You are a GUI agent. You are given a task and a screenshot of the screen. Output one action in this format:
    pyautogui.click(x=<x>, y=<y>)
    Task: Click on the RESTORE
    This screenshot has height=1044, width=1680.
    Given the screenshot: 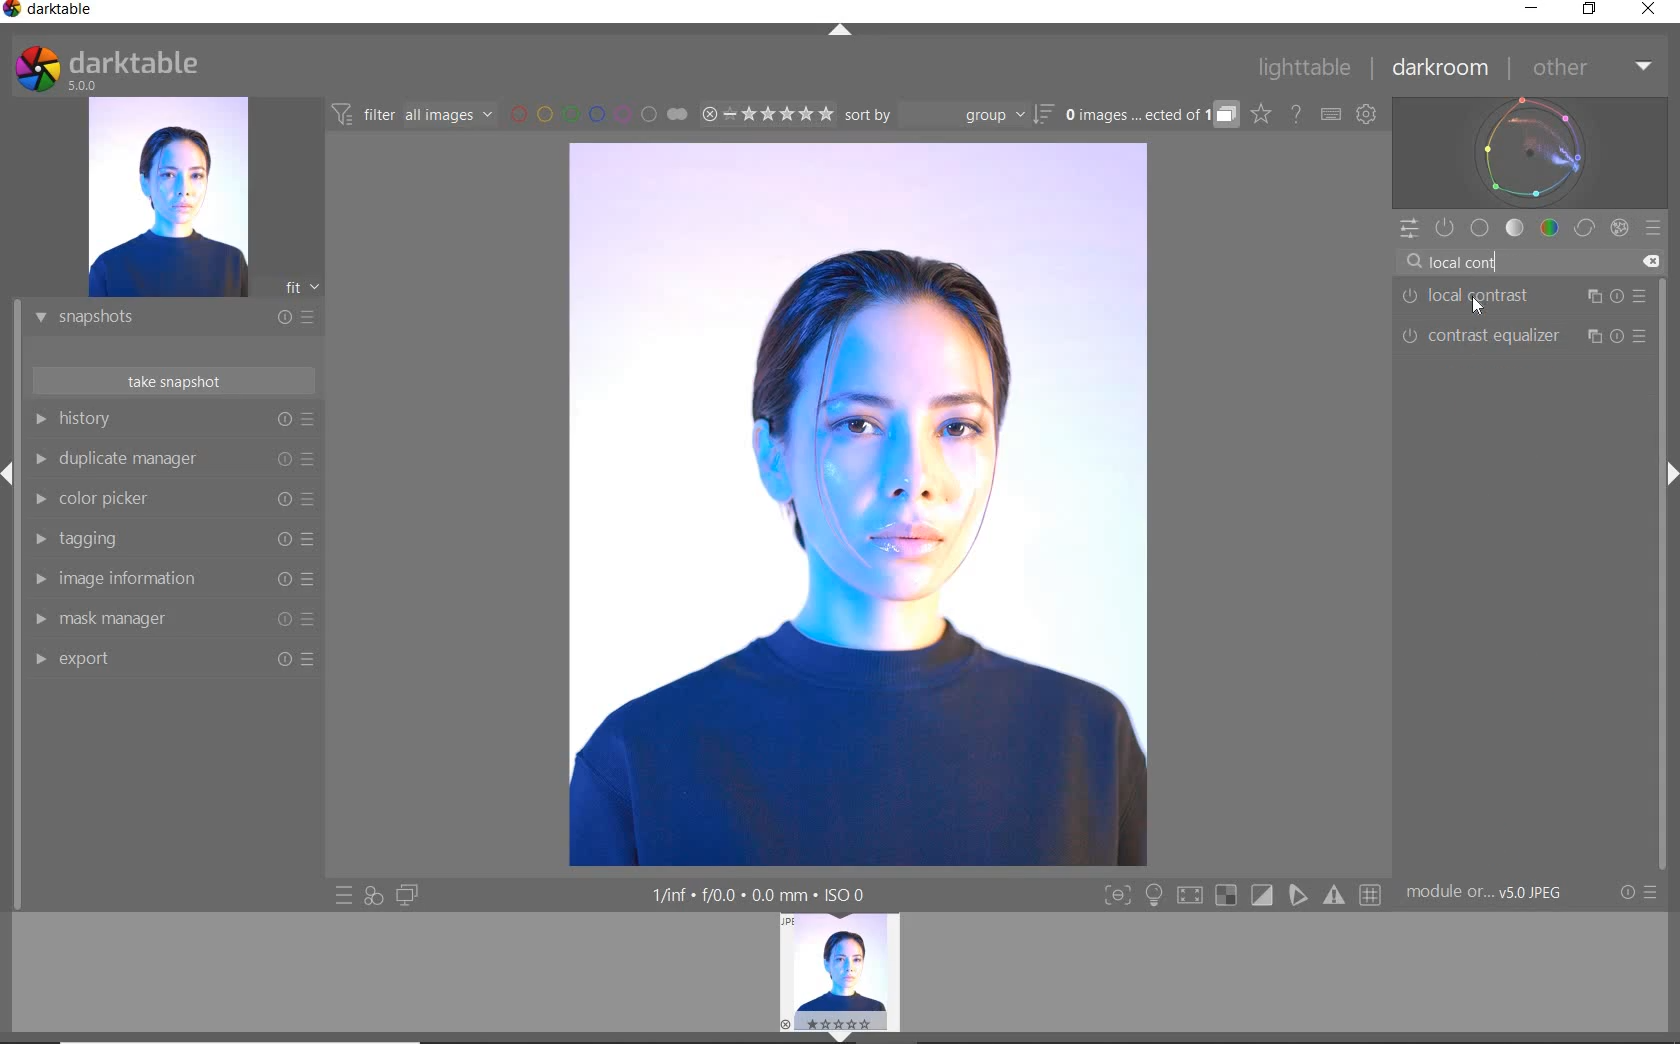 What is the action you would take?
    pyautogui.click(x=1593, y=10)
    